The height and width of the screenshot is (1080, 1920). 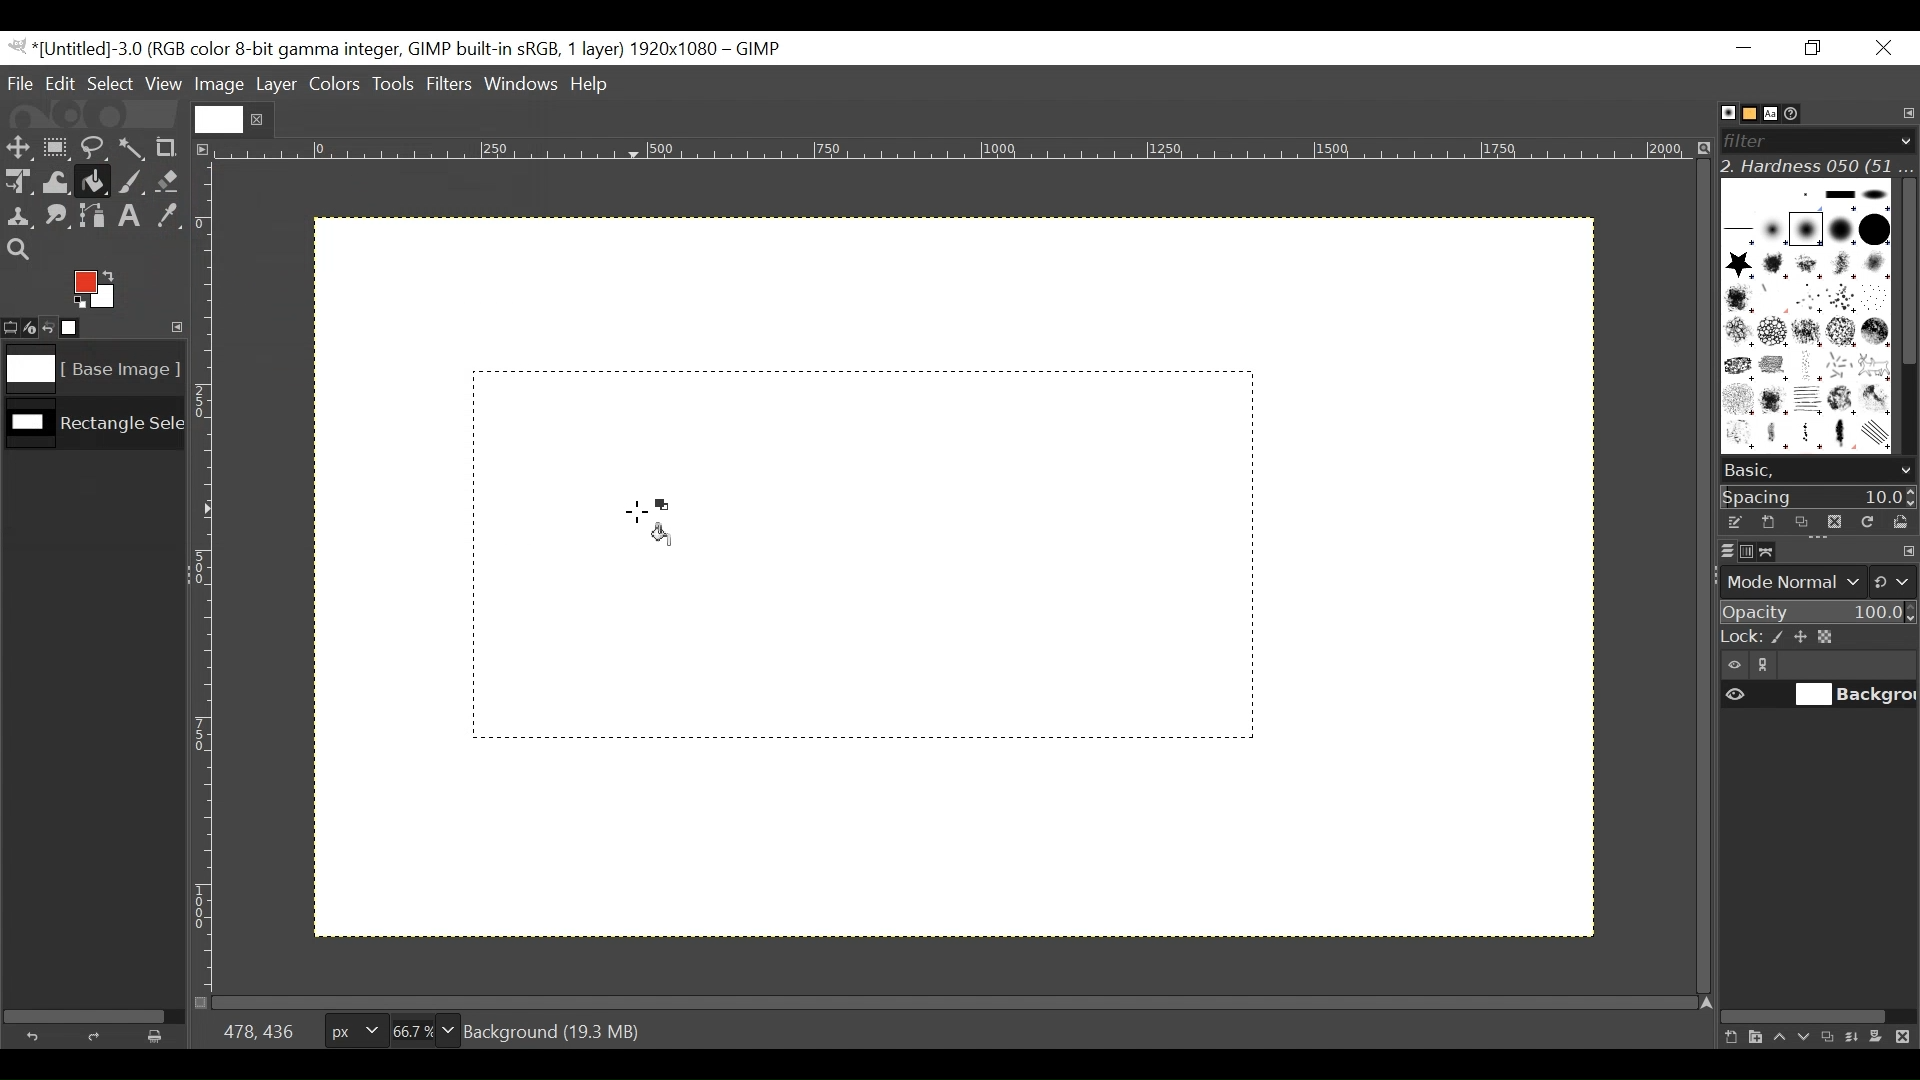 I want to click on Filter bar, so click(x=1816, y=139).